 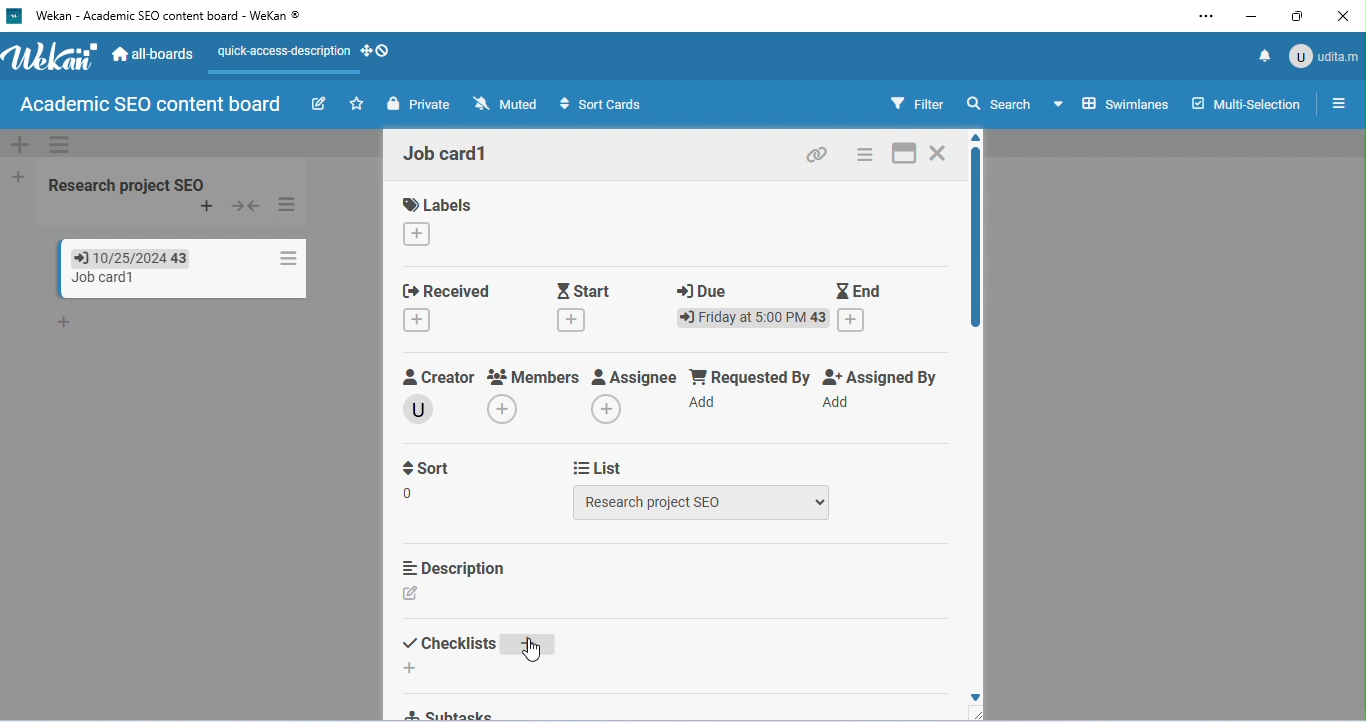 I want to click on add checklist, so click(x=527, y=644).